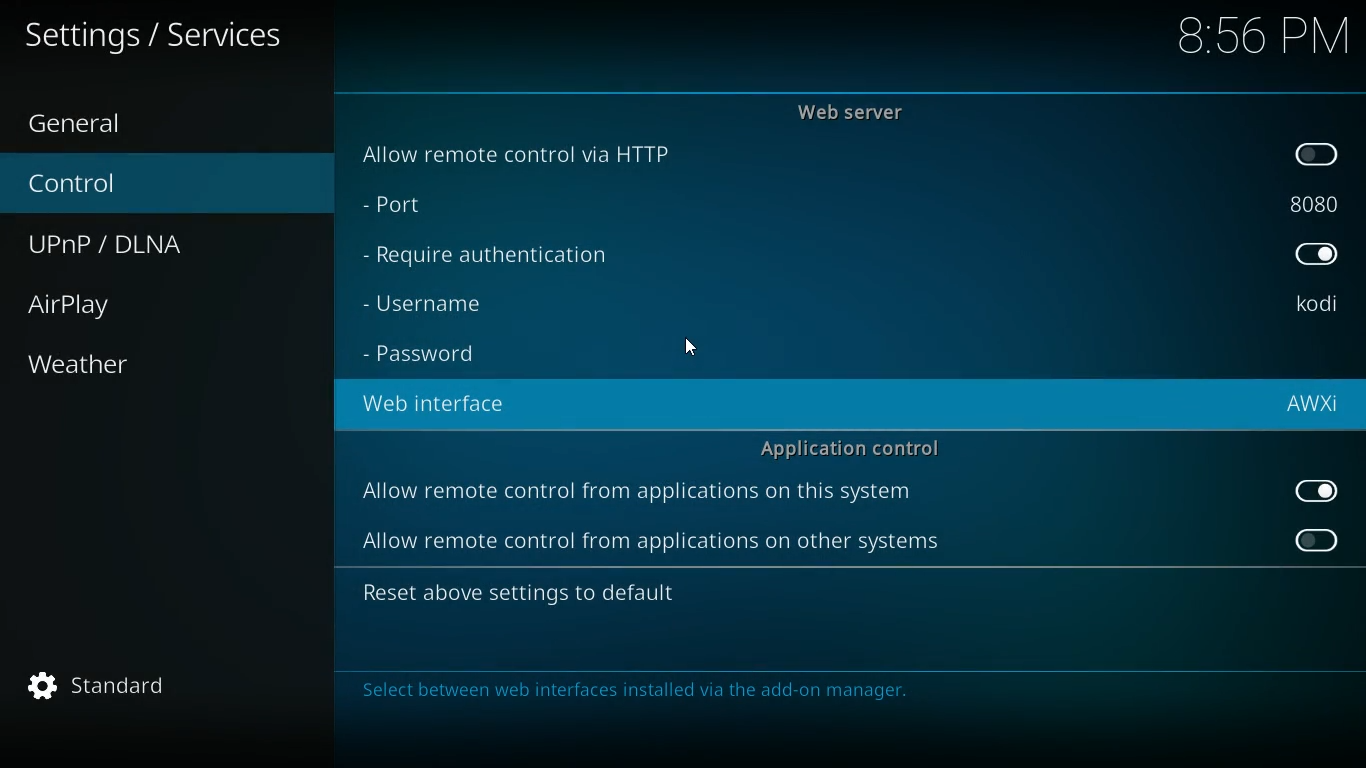 The image size is (1366, 768). I want to click on web server, so click(861, 112).